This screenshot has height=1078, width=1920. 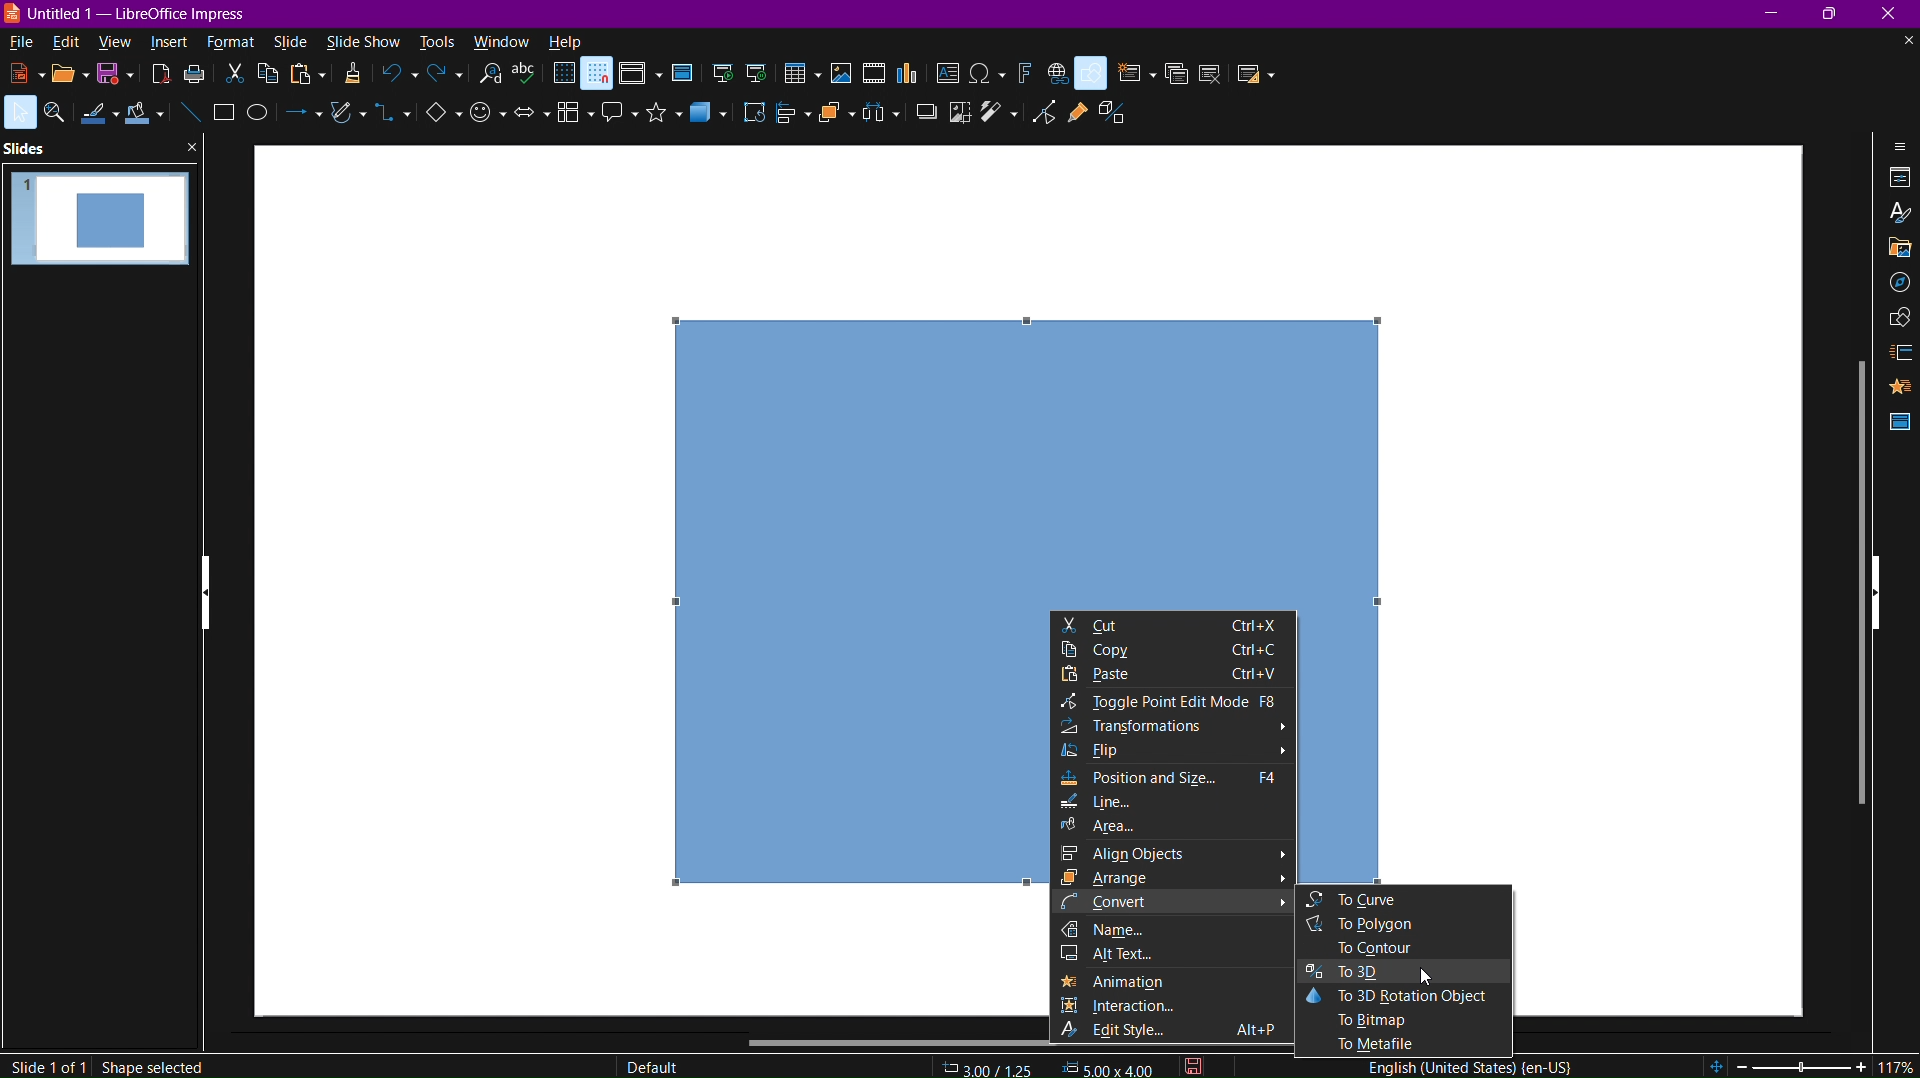 I want to click on view, so click(x=118, y=44).